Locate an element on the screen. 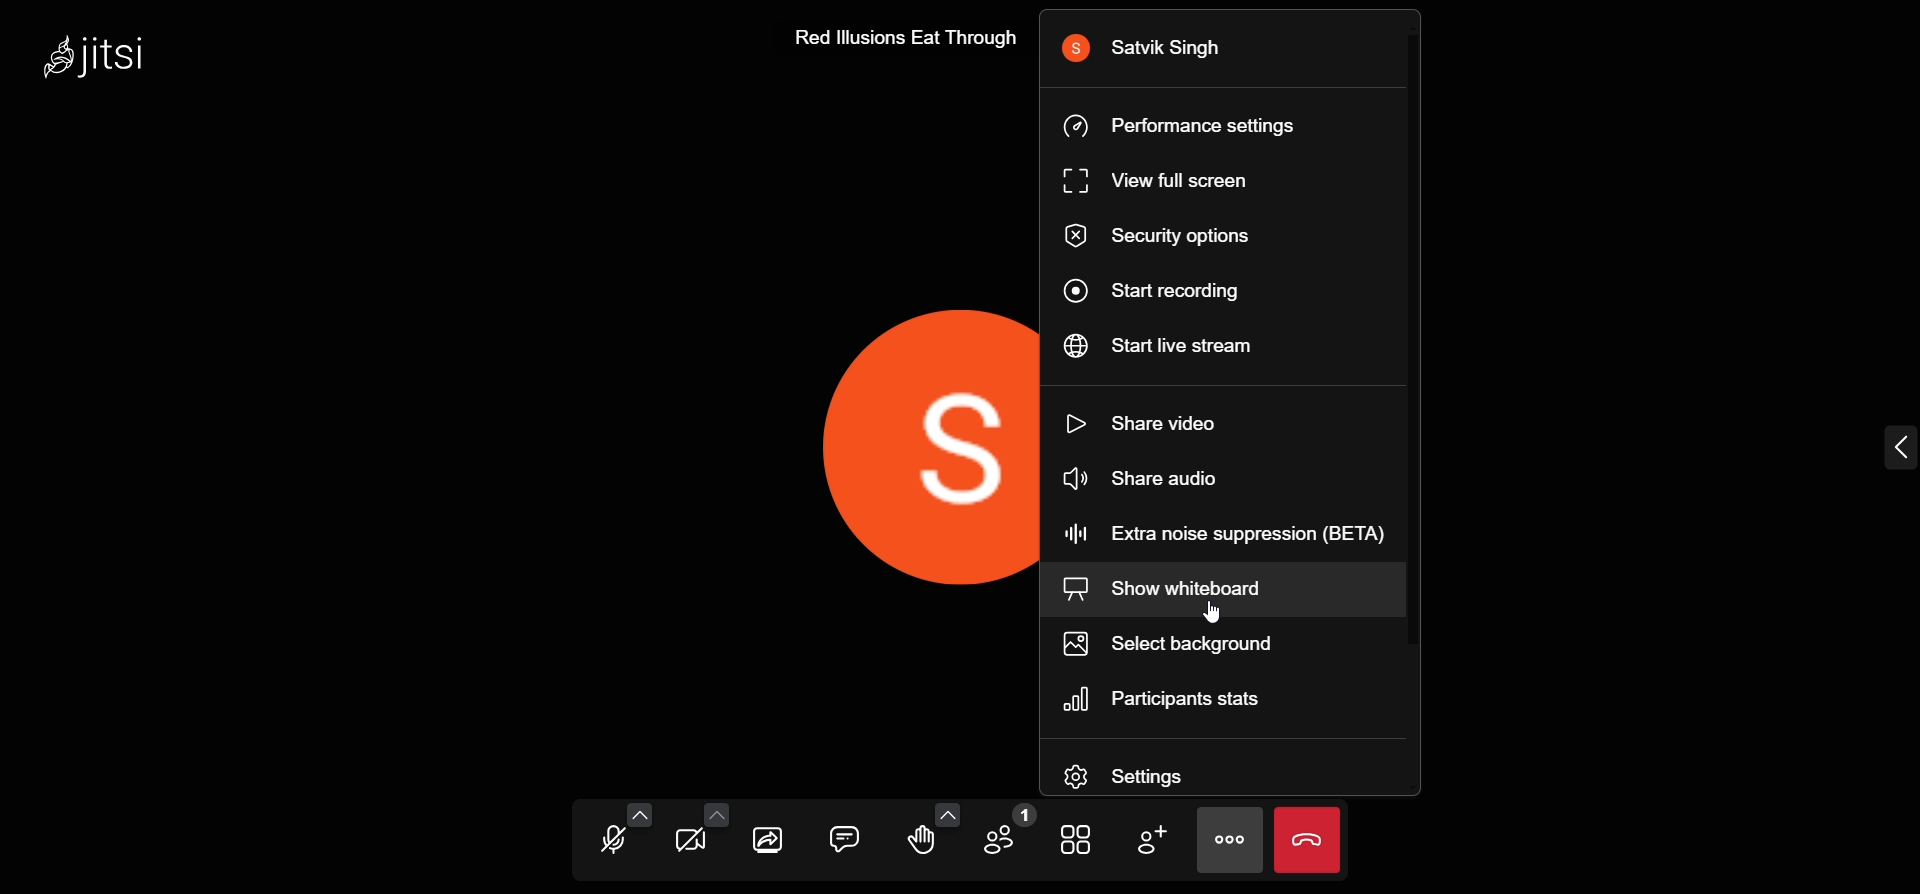  more is located at coordinates (1232, 840).